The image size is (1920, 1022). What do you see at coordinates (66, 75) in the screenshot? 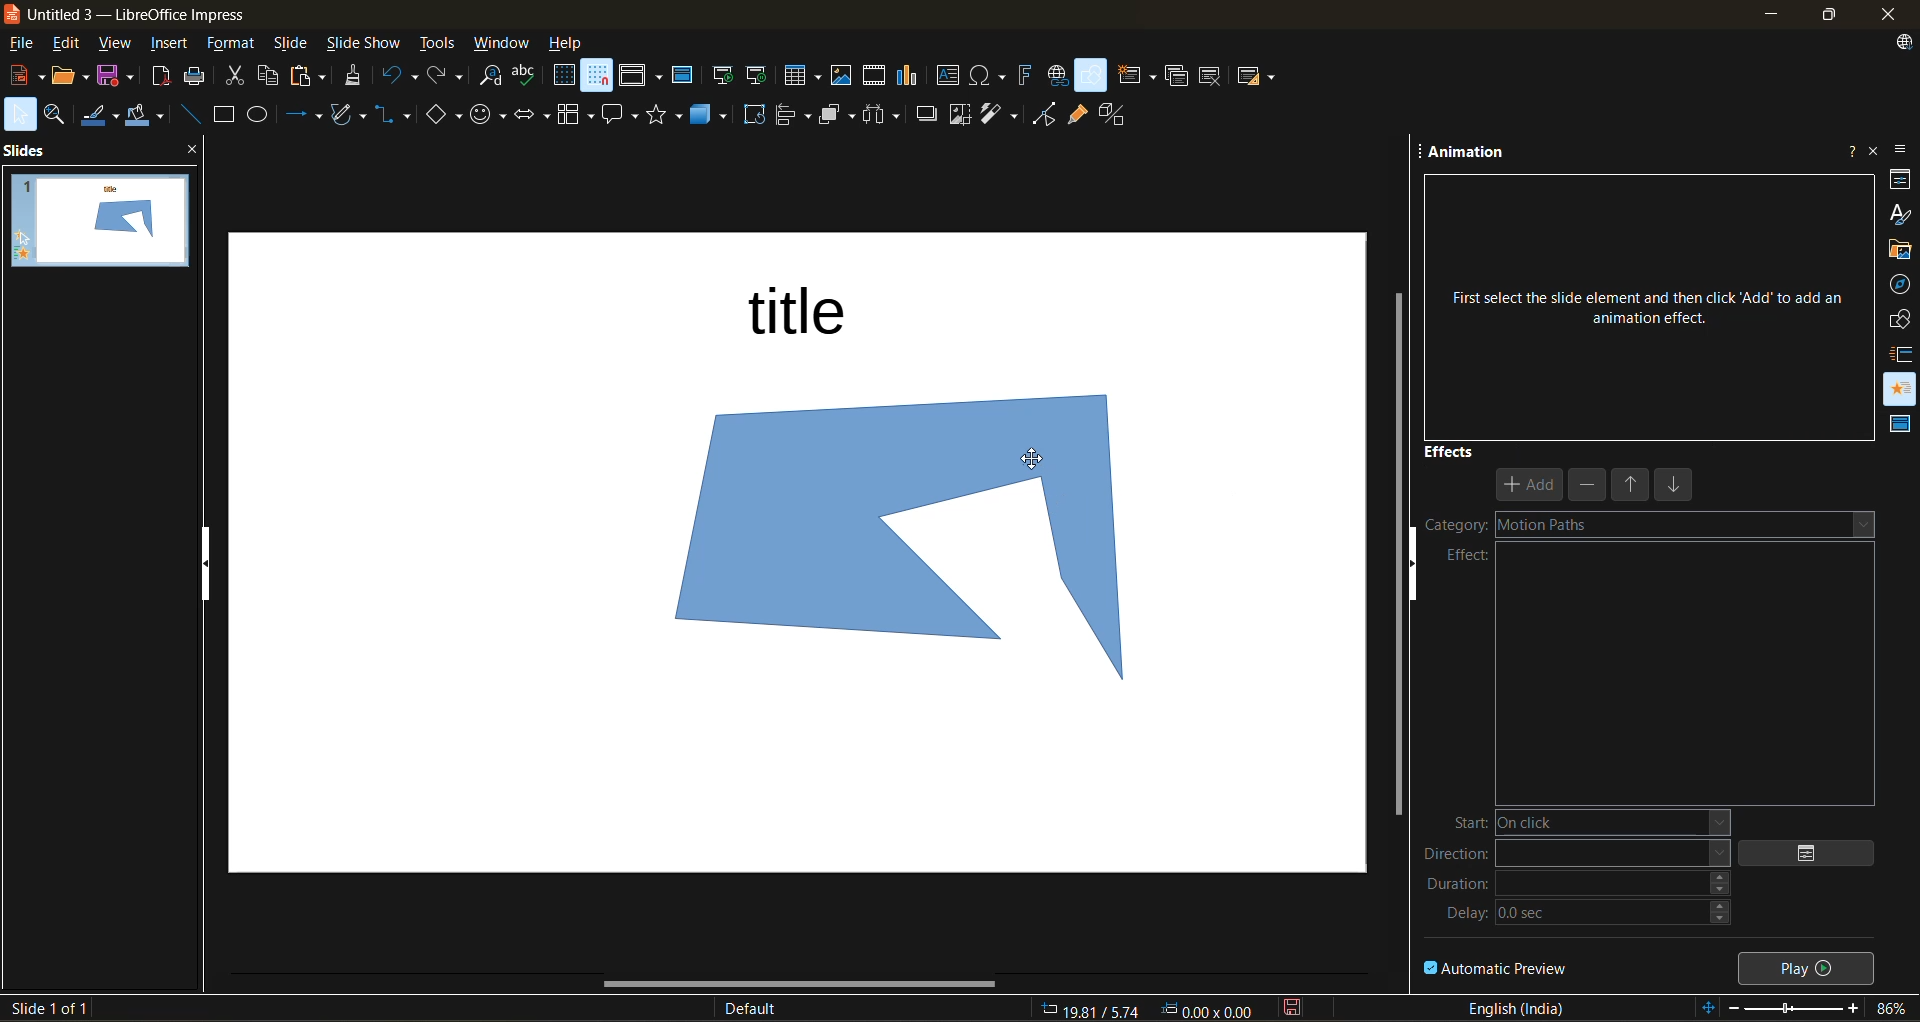
I see `open` at bounding box center [66, 75].